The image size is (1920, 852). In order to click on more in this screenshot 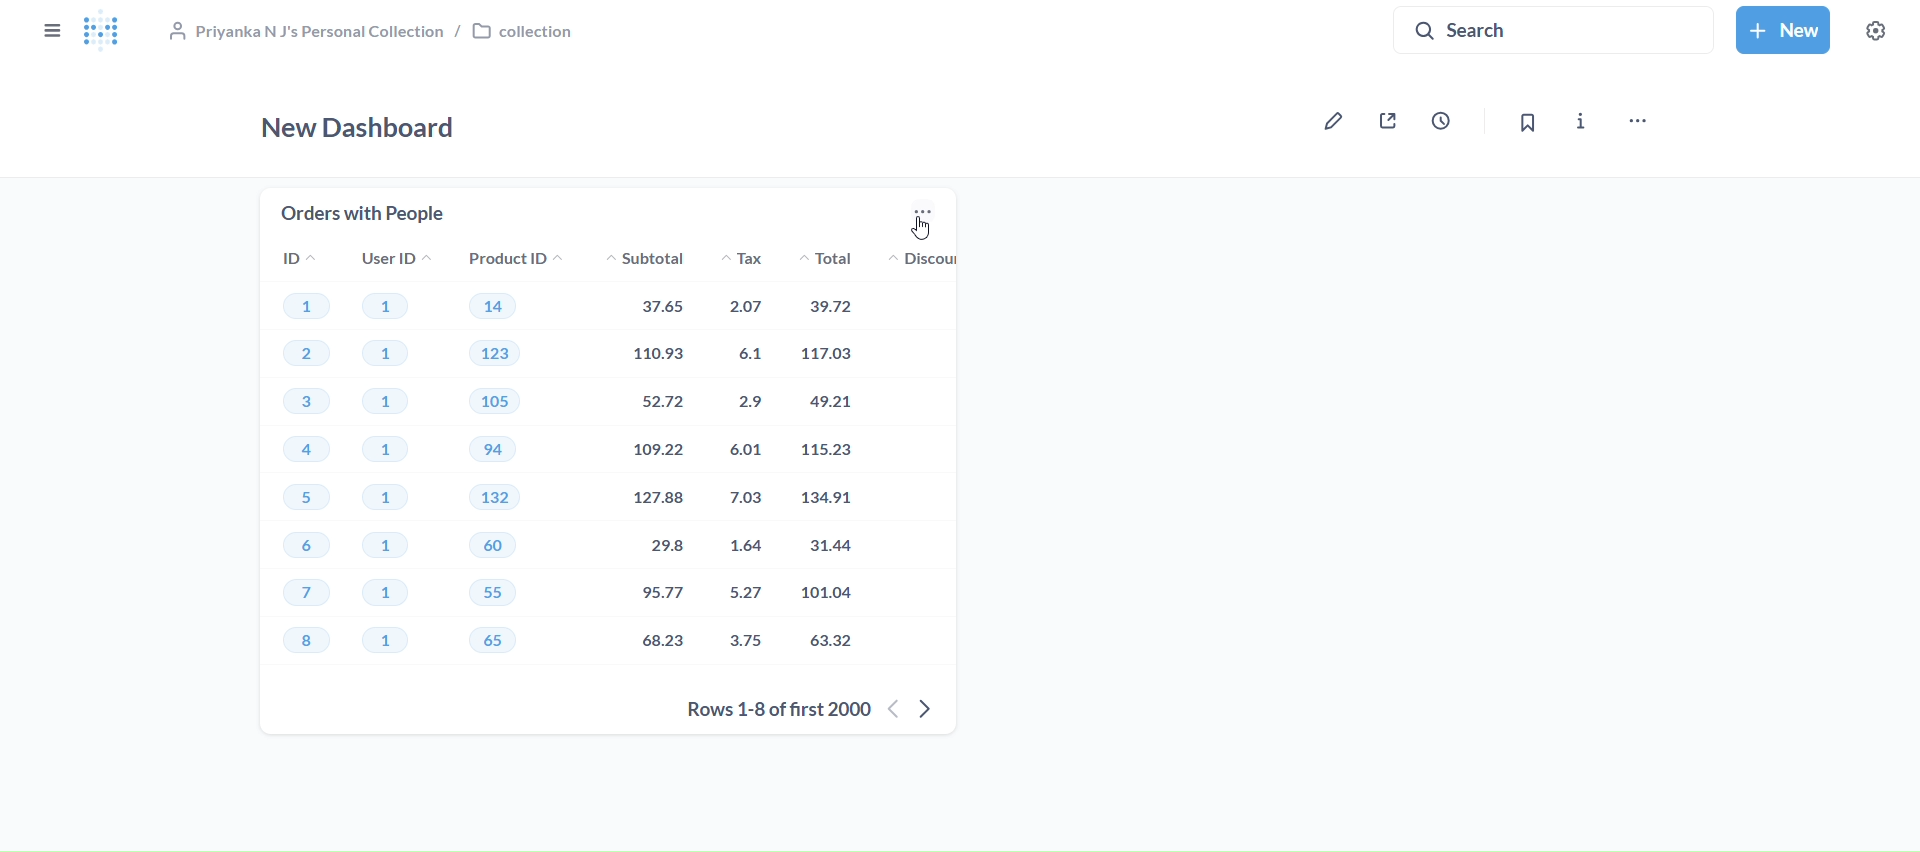, I will do `click(1636, 123)`.